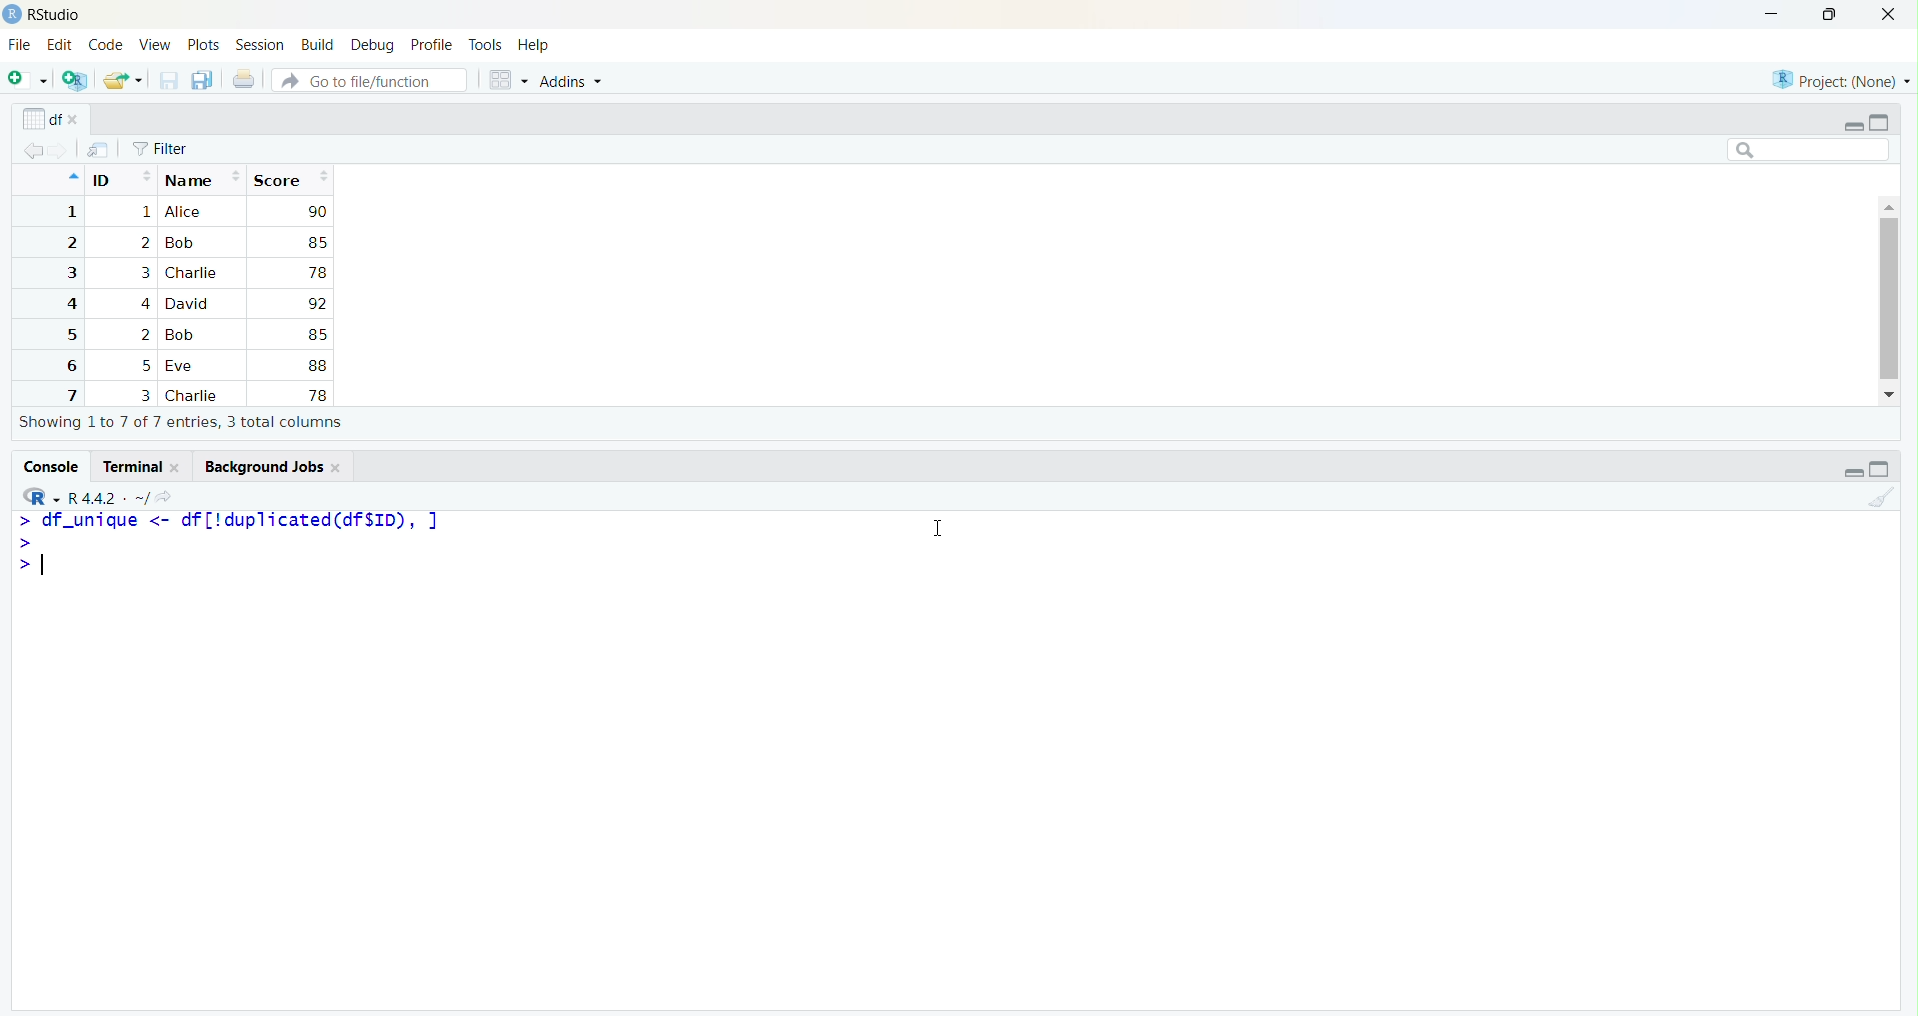 Image resolution: width=1918 pixels, height=1016 pixels. I want to click on Project (None), so click(1837, 81).